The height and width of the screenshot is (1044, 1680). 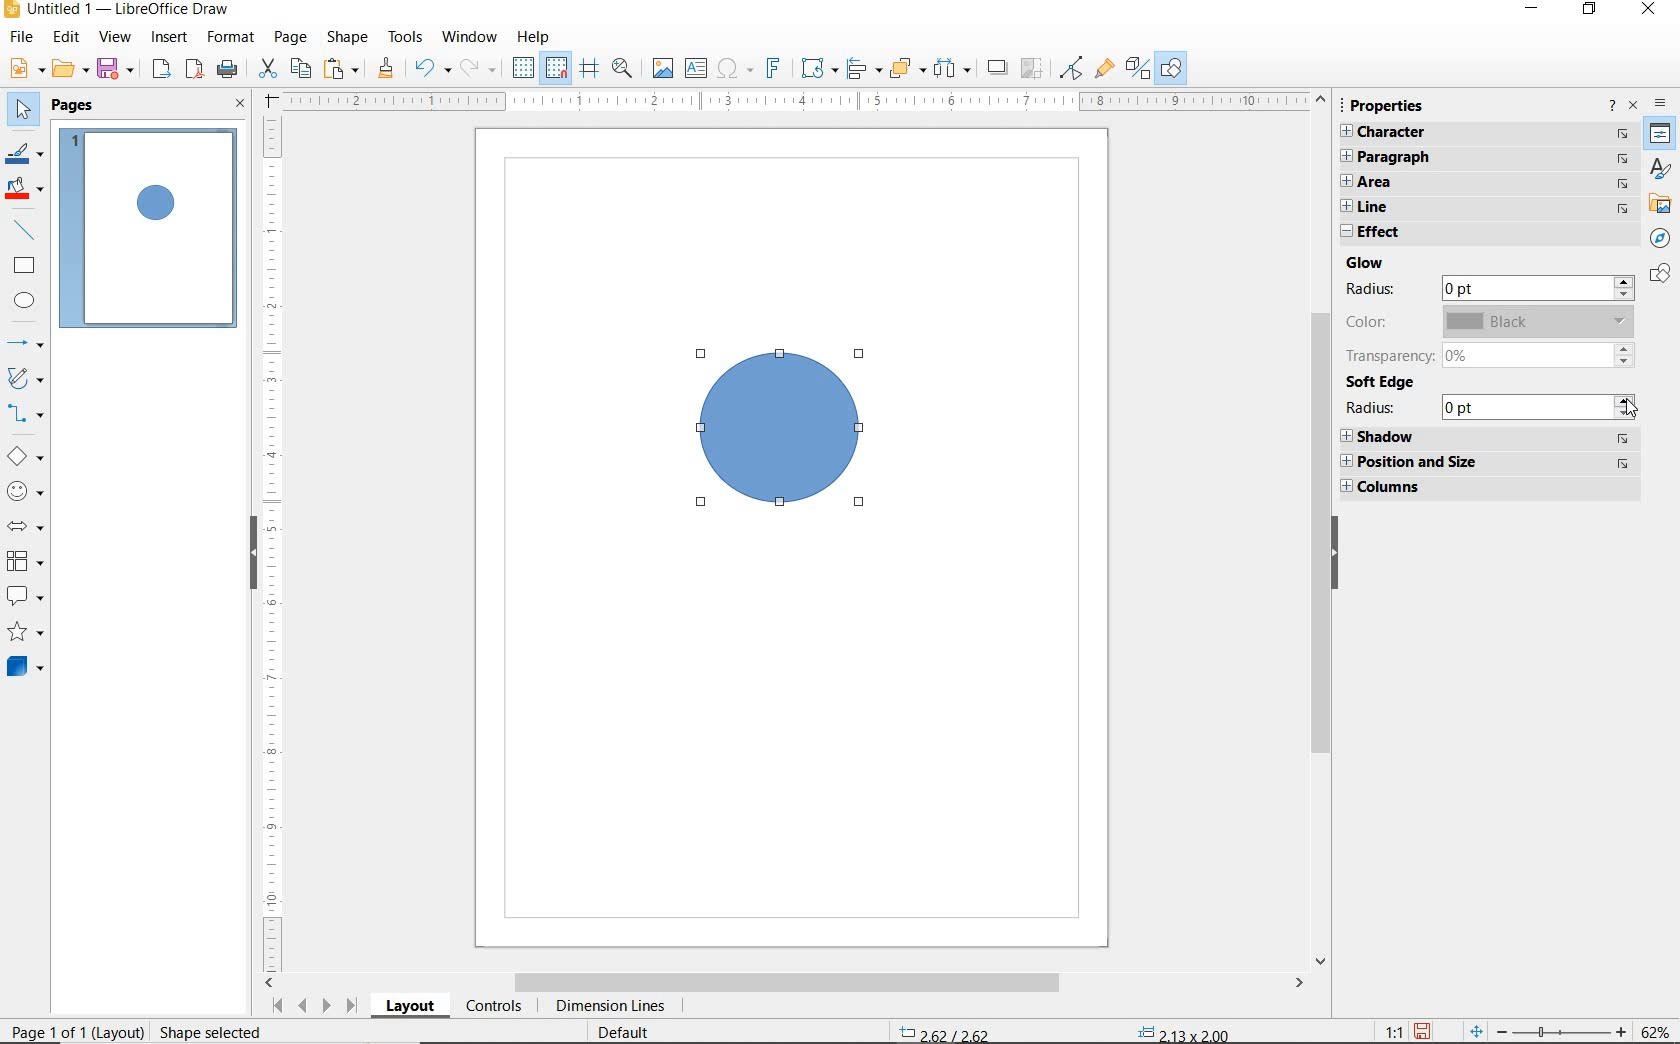 What do you see at coordinates (29, 229) in the screenshot?
I see `INSERT LINE` at bounding box center [29, 229].